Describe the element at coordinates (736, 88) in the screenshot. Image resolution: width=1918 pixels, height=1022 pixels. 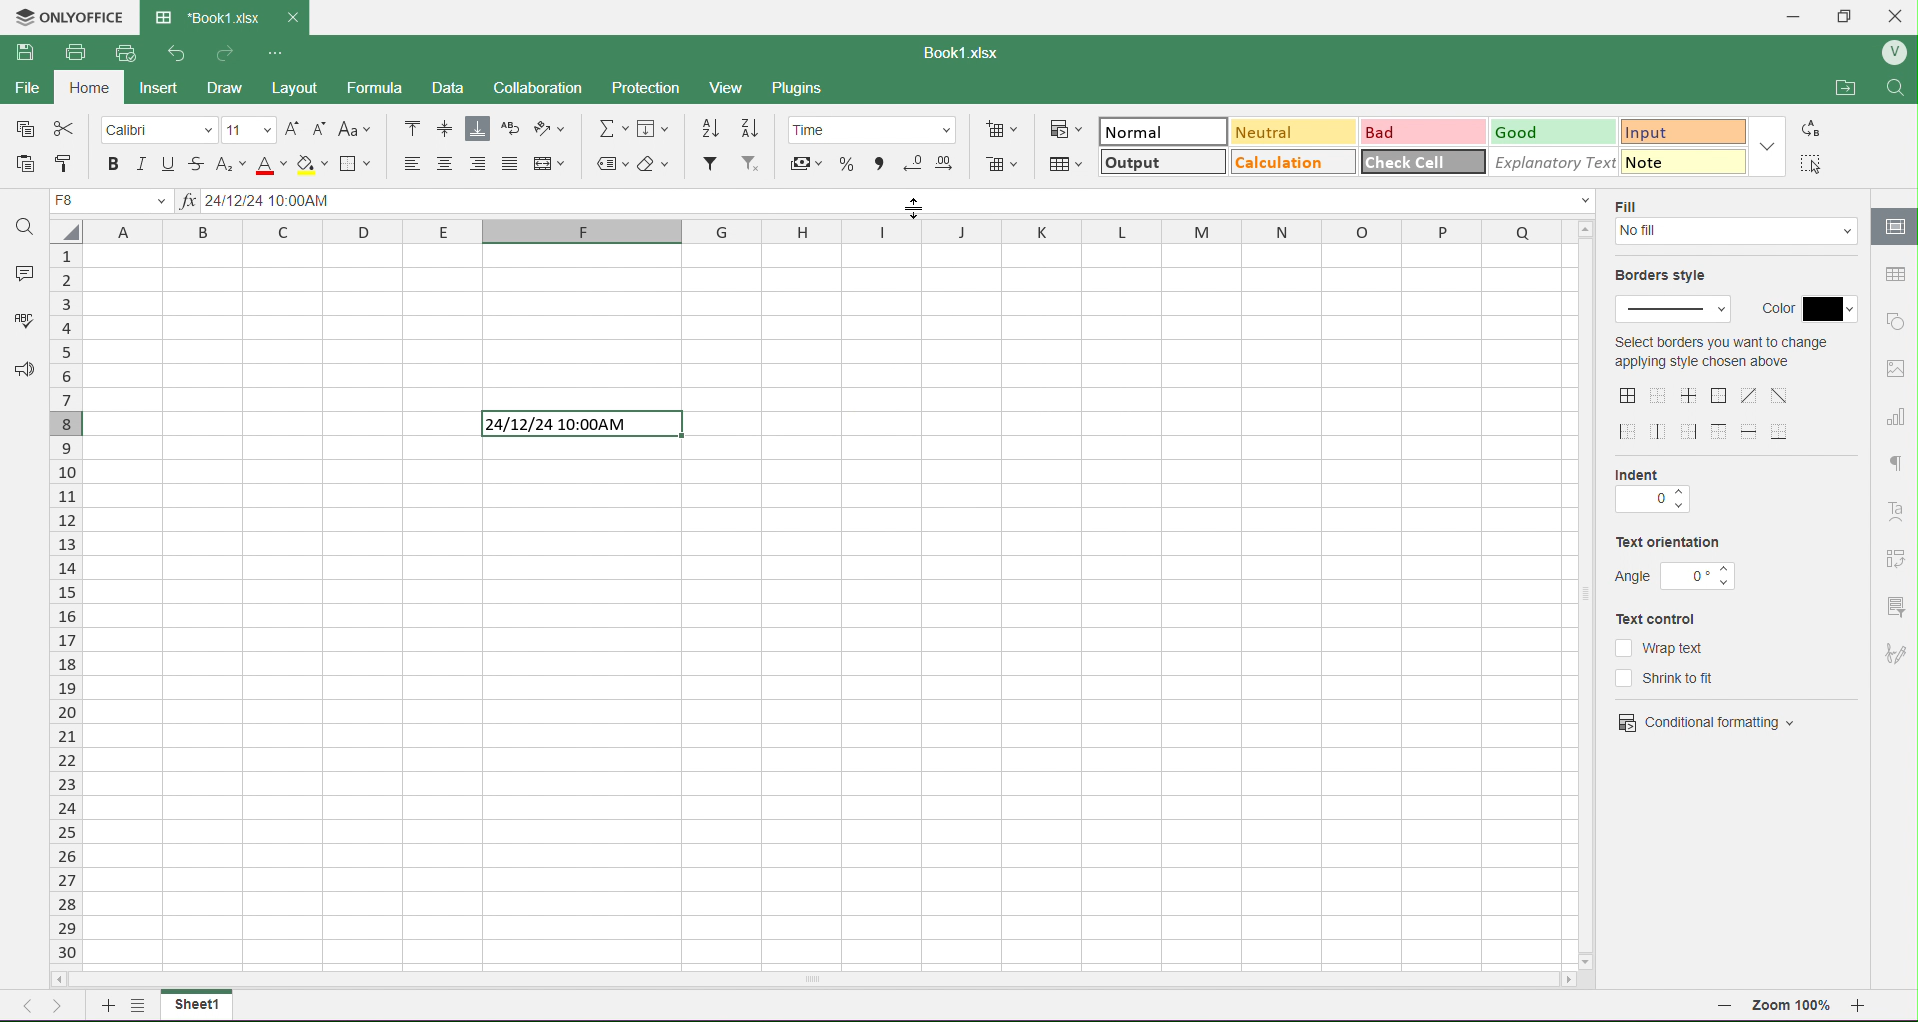
I see `View` at that location.